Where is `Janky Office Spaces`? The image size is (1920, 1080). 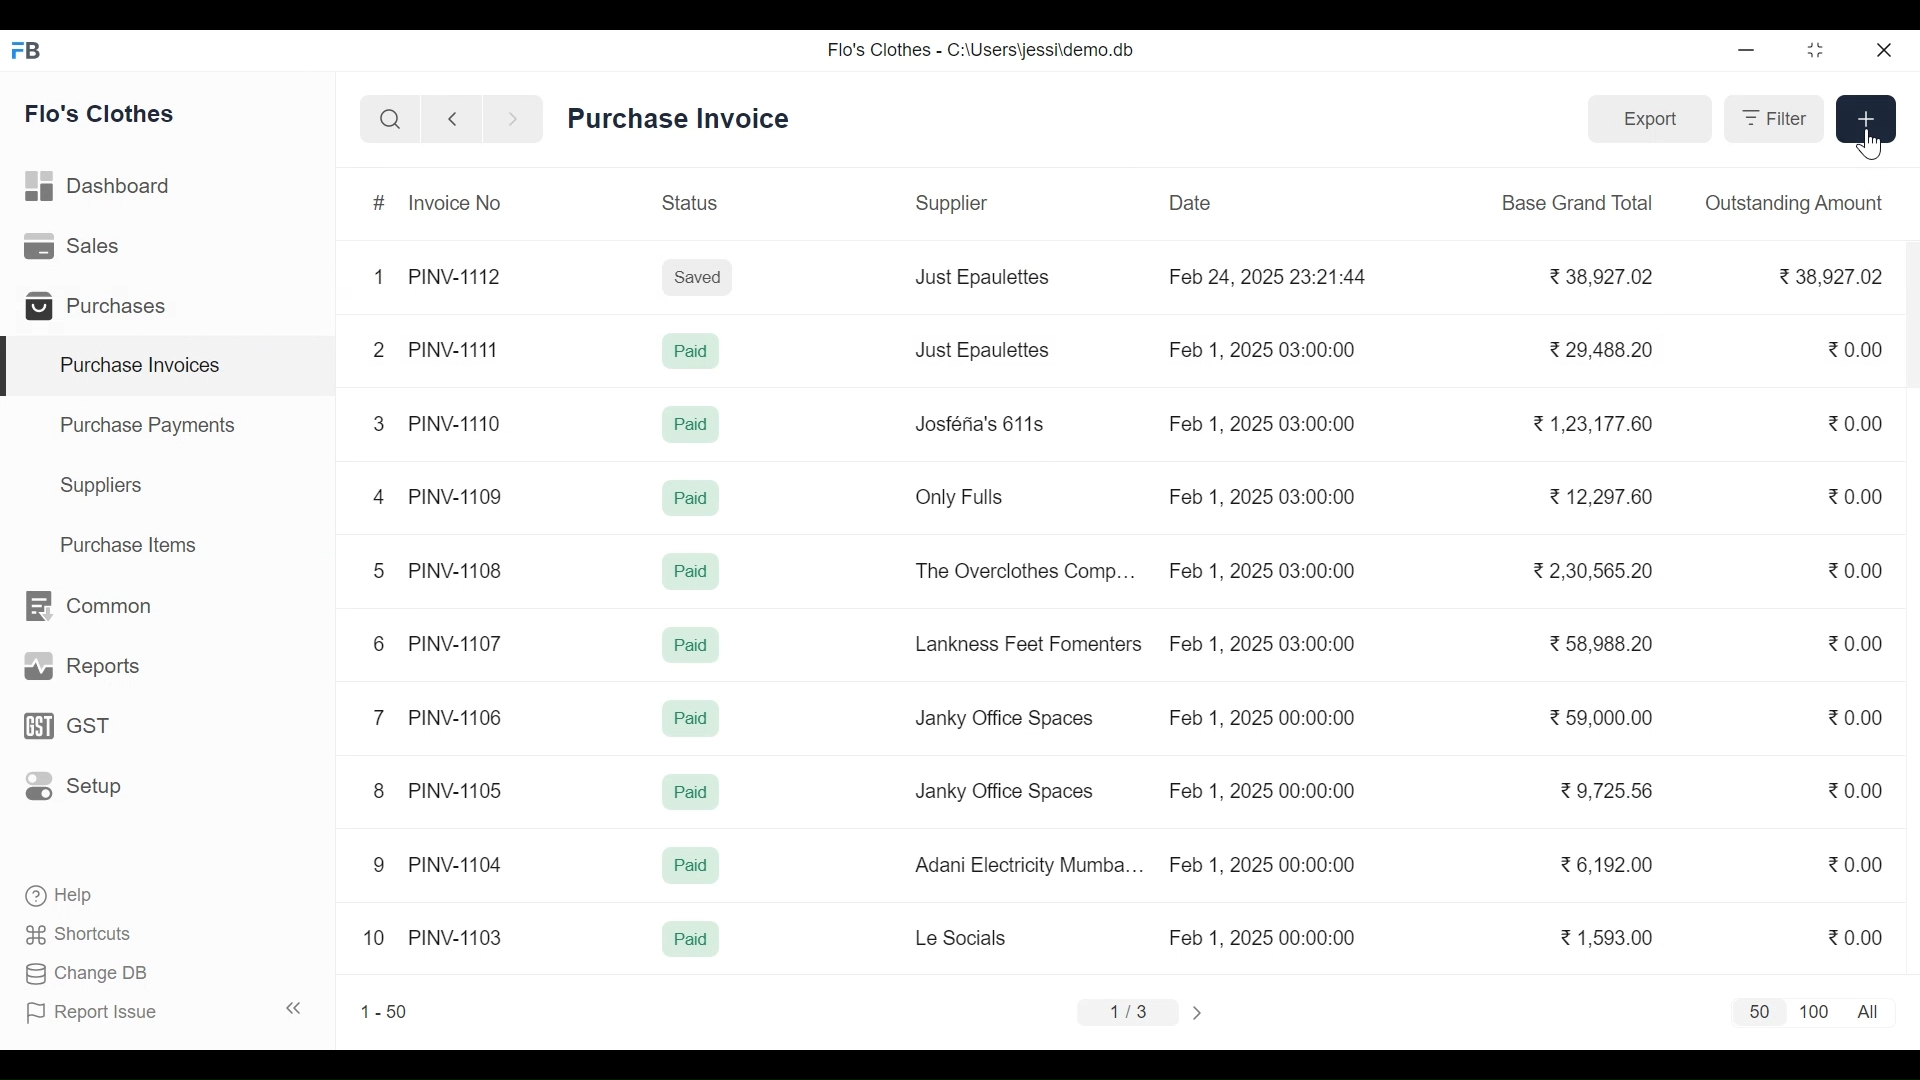 Janky Office Spaces is located at coordinates (1008, 721).